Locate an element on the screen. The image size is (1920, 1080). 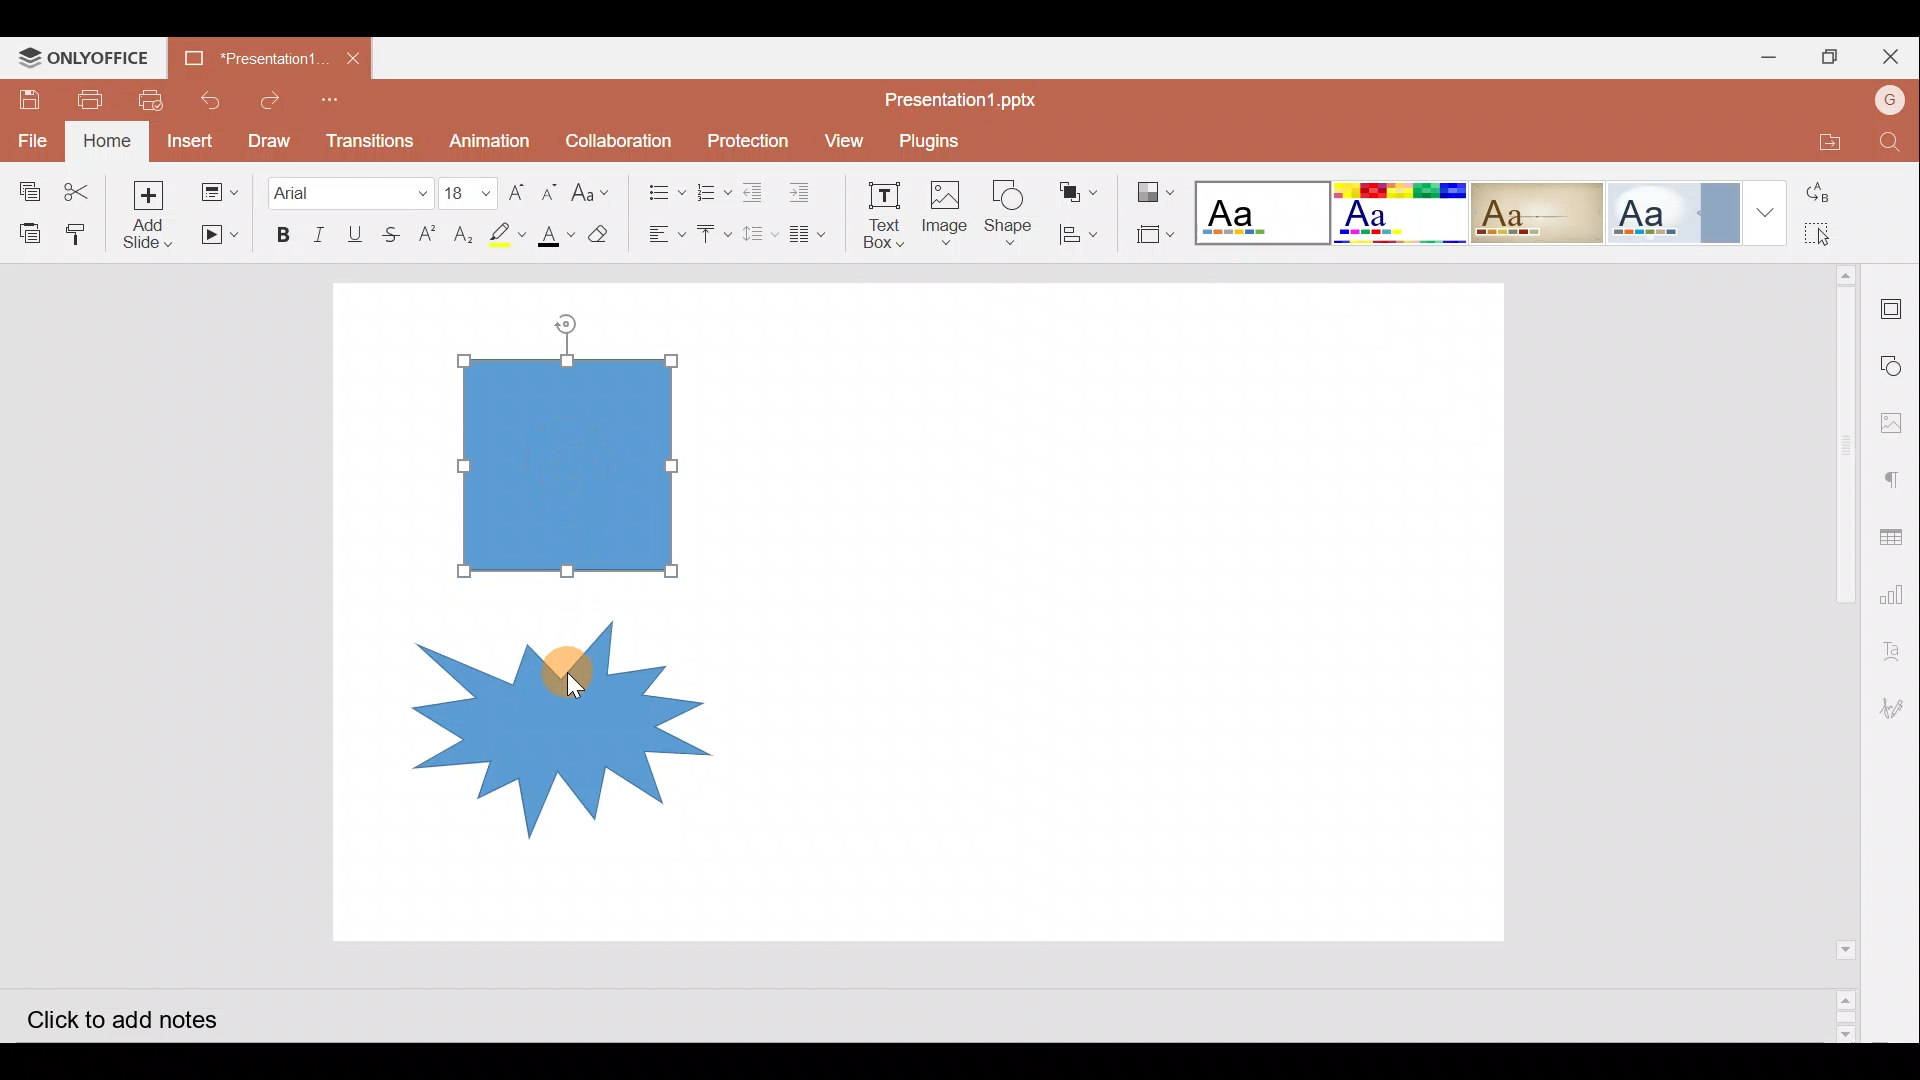
Add slide is located at coordinates (147, 213).